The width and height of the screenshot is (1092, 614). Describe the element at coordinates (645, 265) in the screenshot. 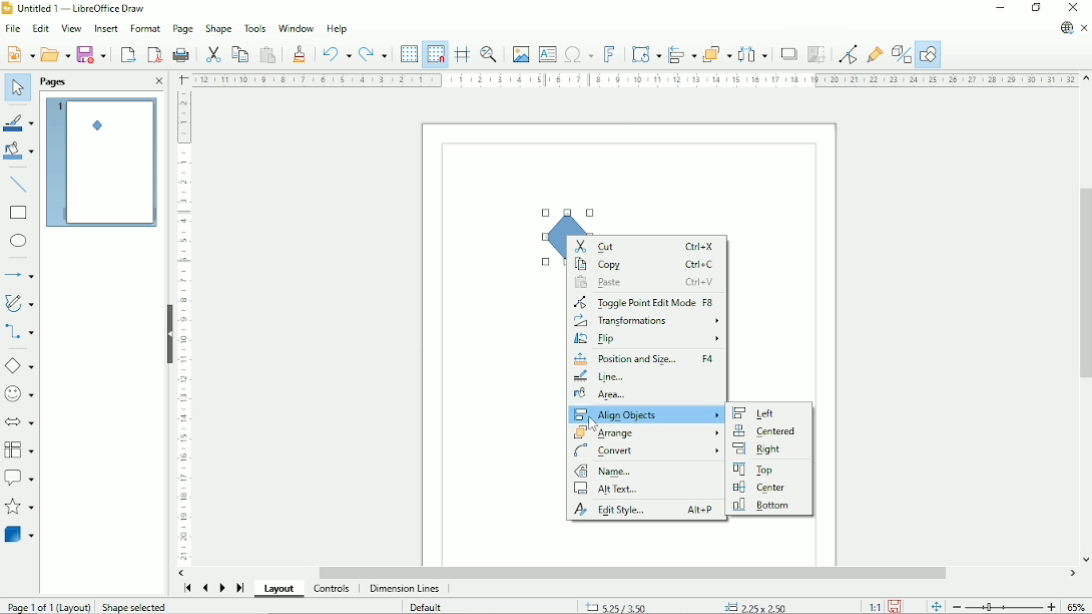

I see `Copy` at that location.